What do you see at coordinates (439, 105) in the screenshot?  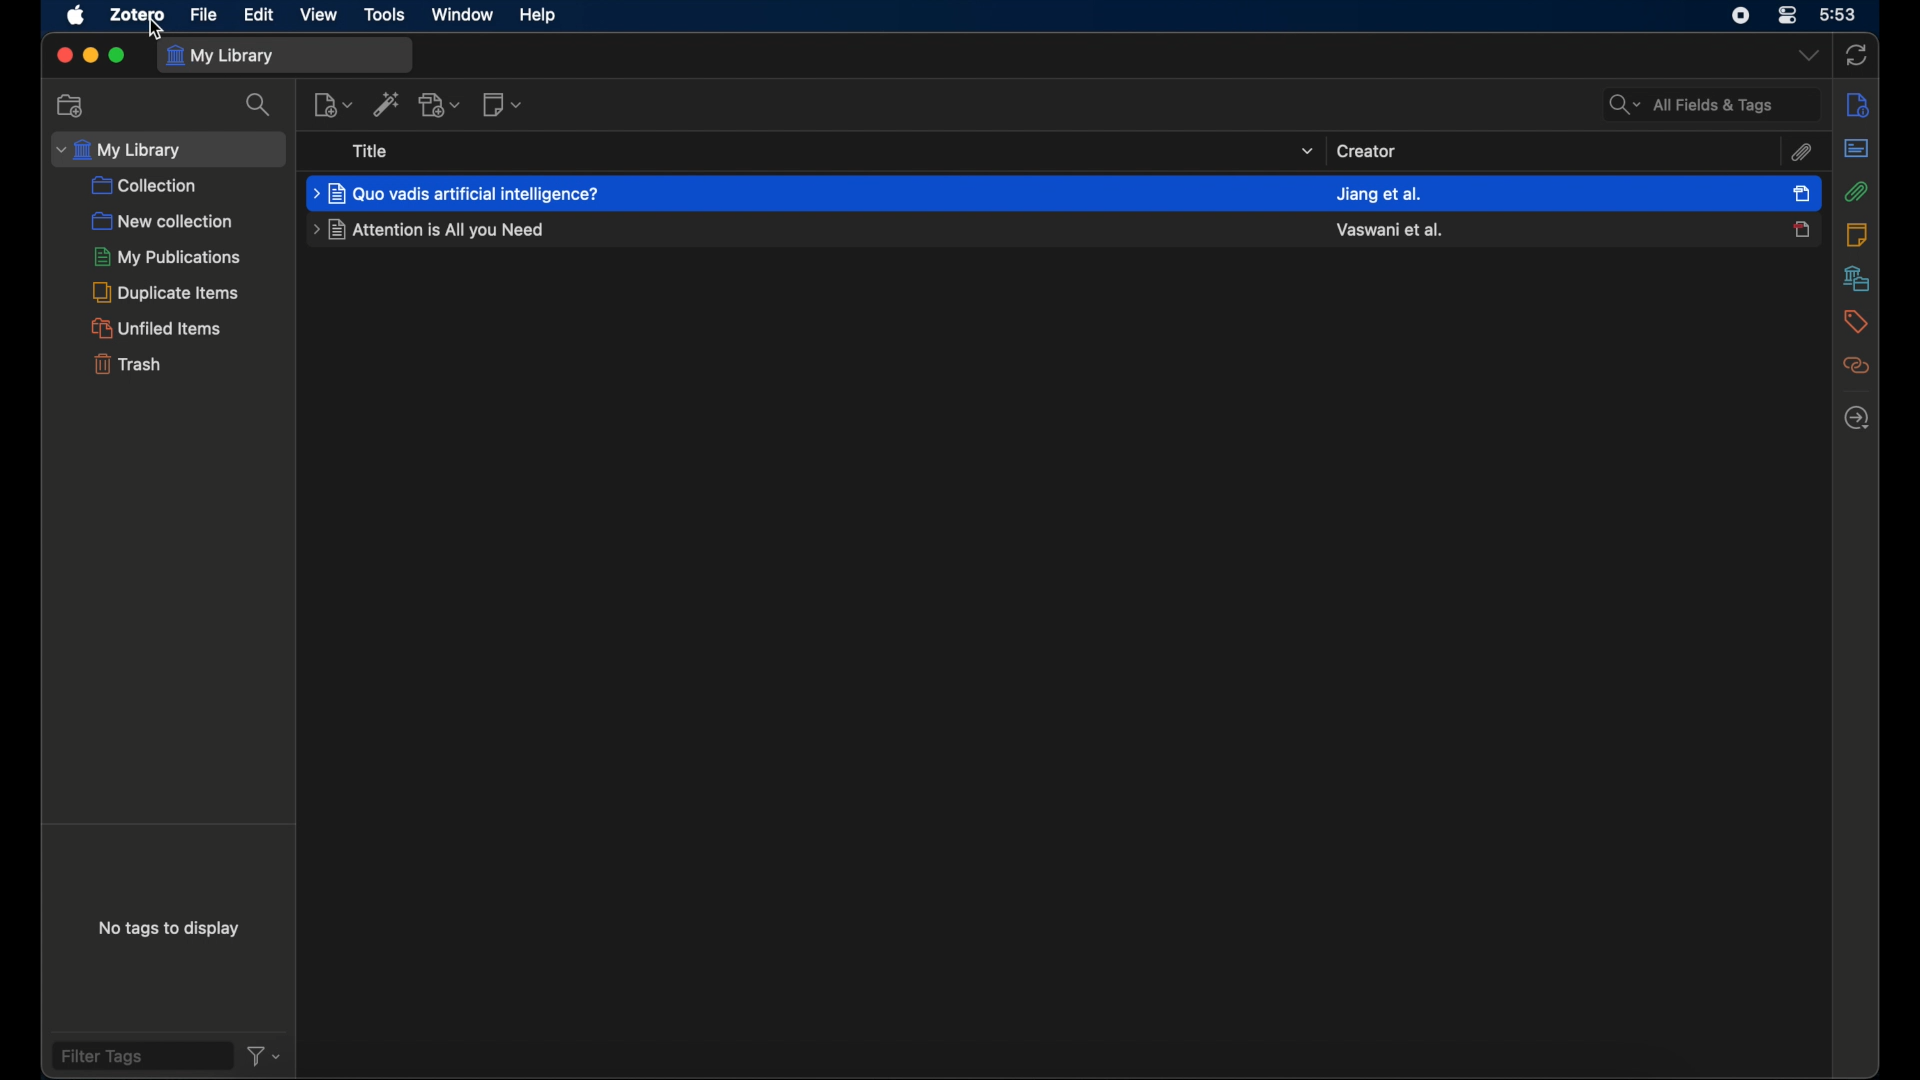 I see `add attachment` at bounding box center [439, 105].